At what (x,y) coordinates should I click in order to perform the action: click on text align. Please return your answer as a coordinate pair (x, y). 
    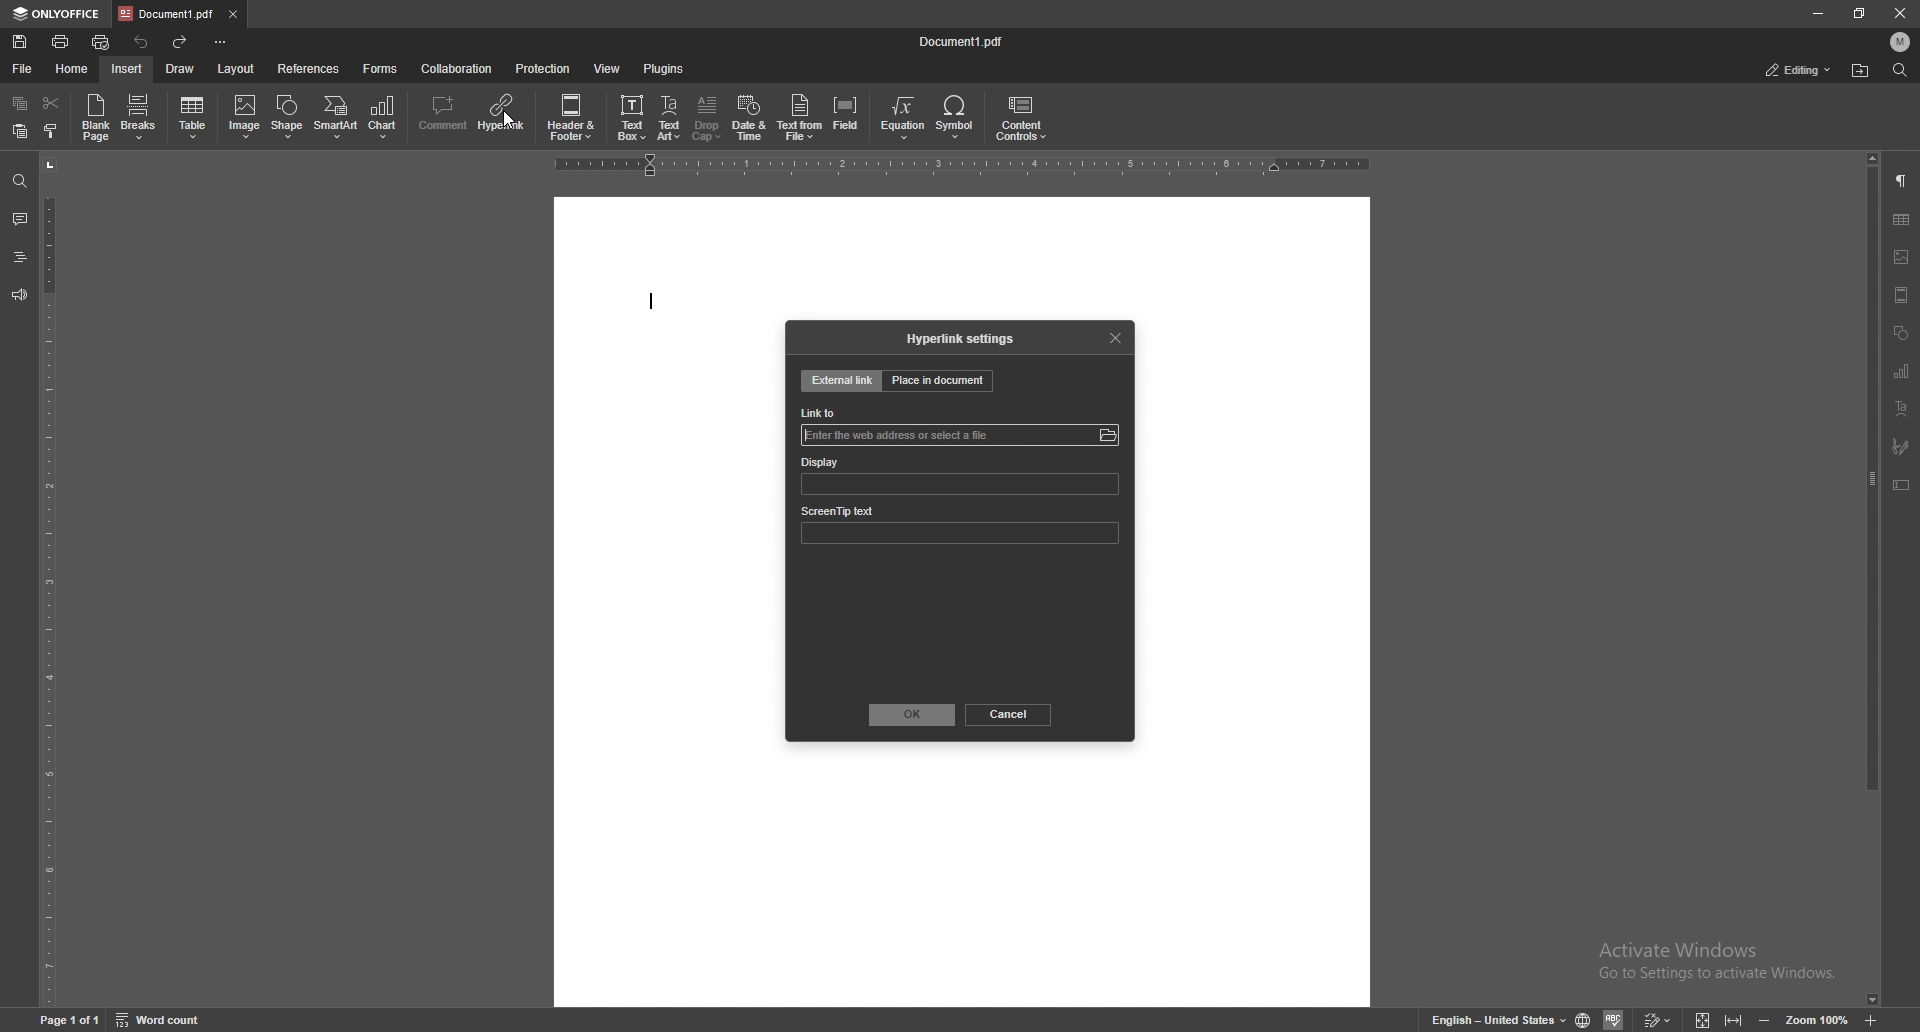
    Looking at the image, I should click on (1903, 408).